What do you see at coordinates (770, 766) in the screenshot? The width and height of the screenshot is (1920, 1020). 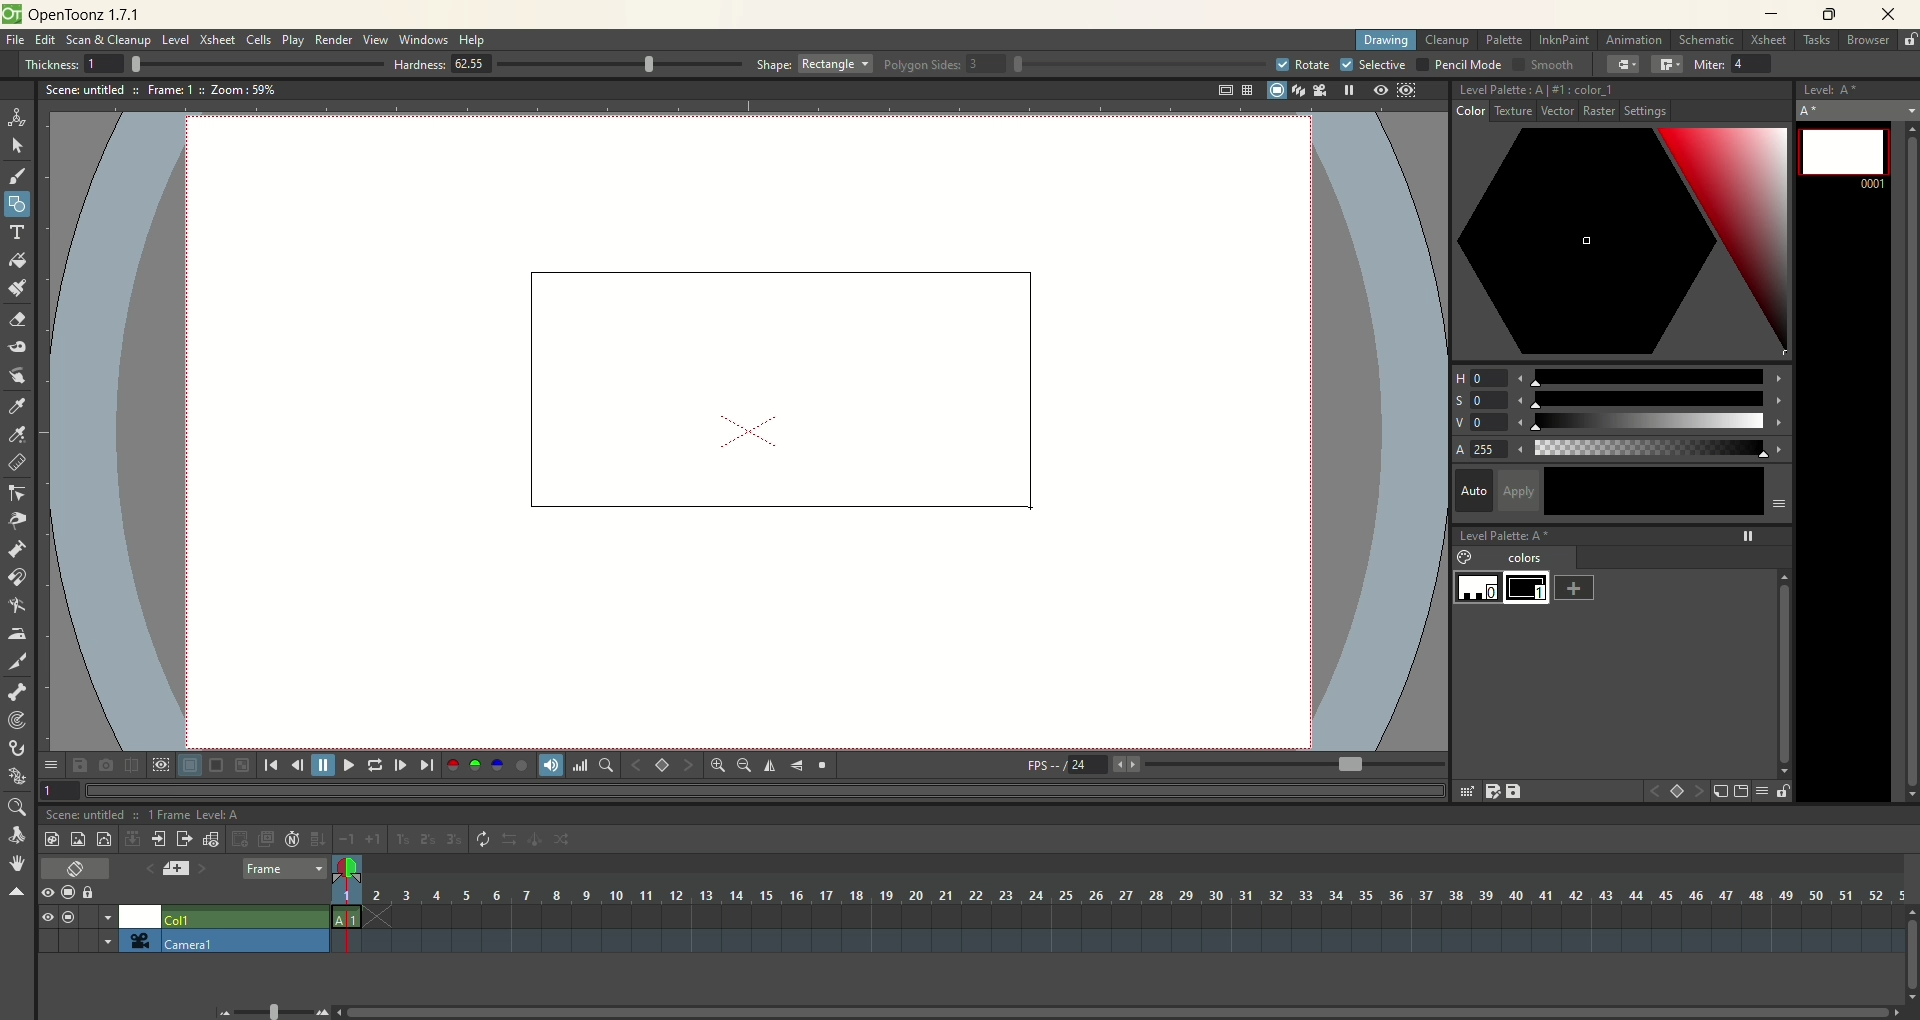 I see `flip horizontally` at bounding box center [770, 766].